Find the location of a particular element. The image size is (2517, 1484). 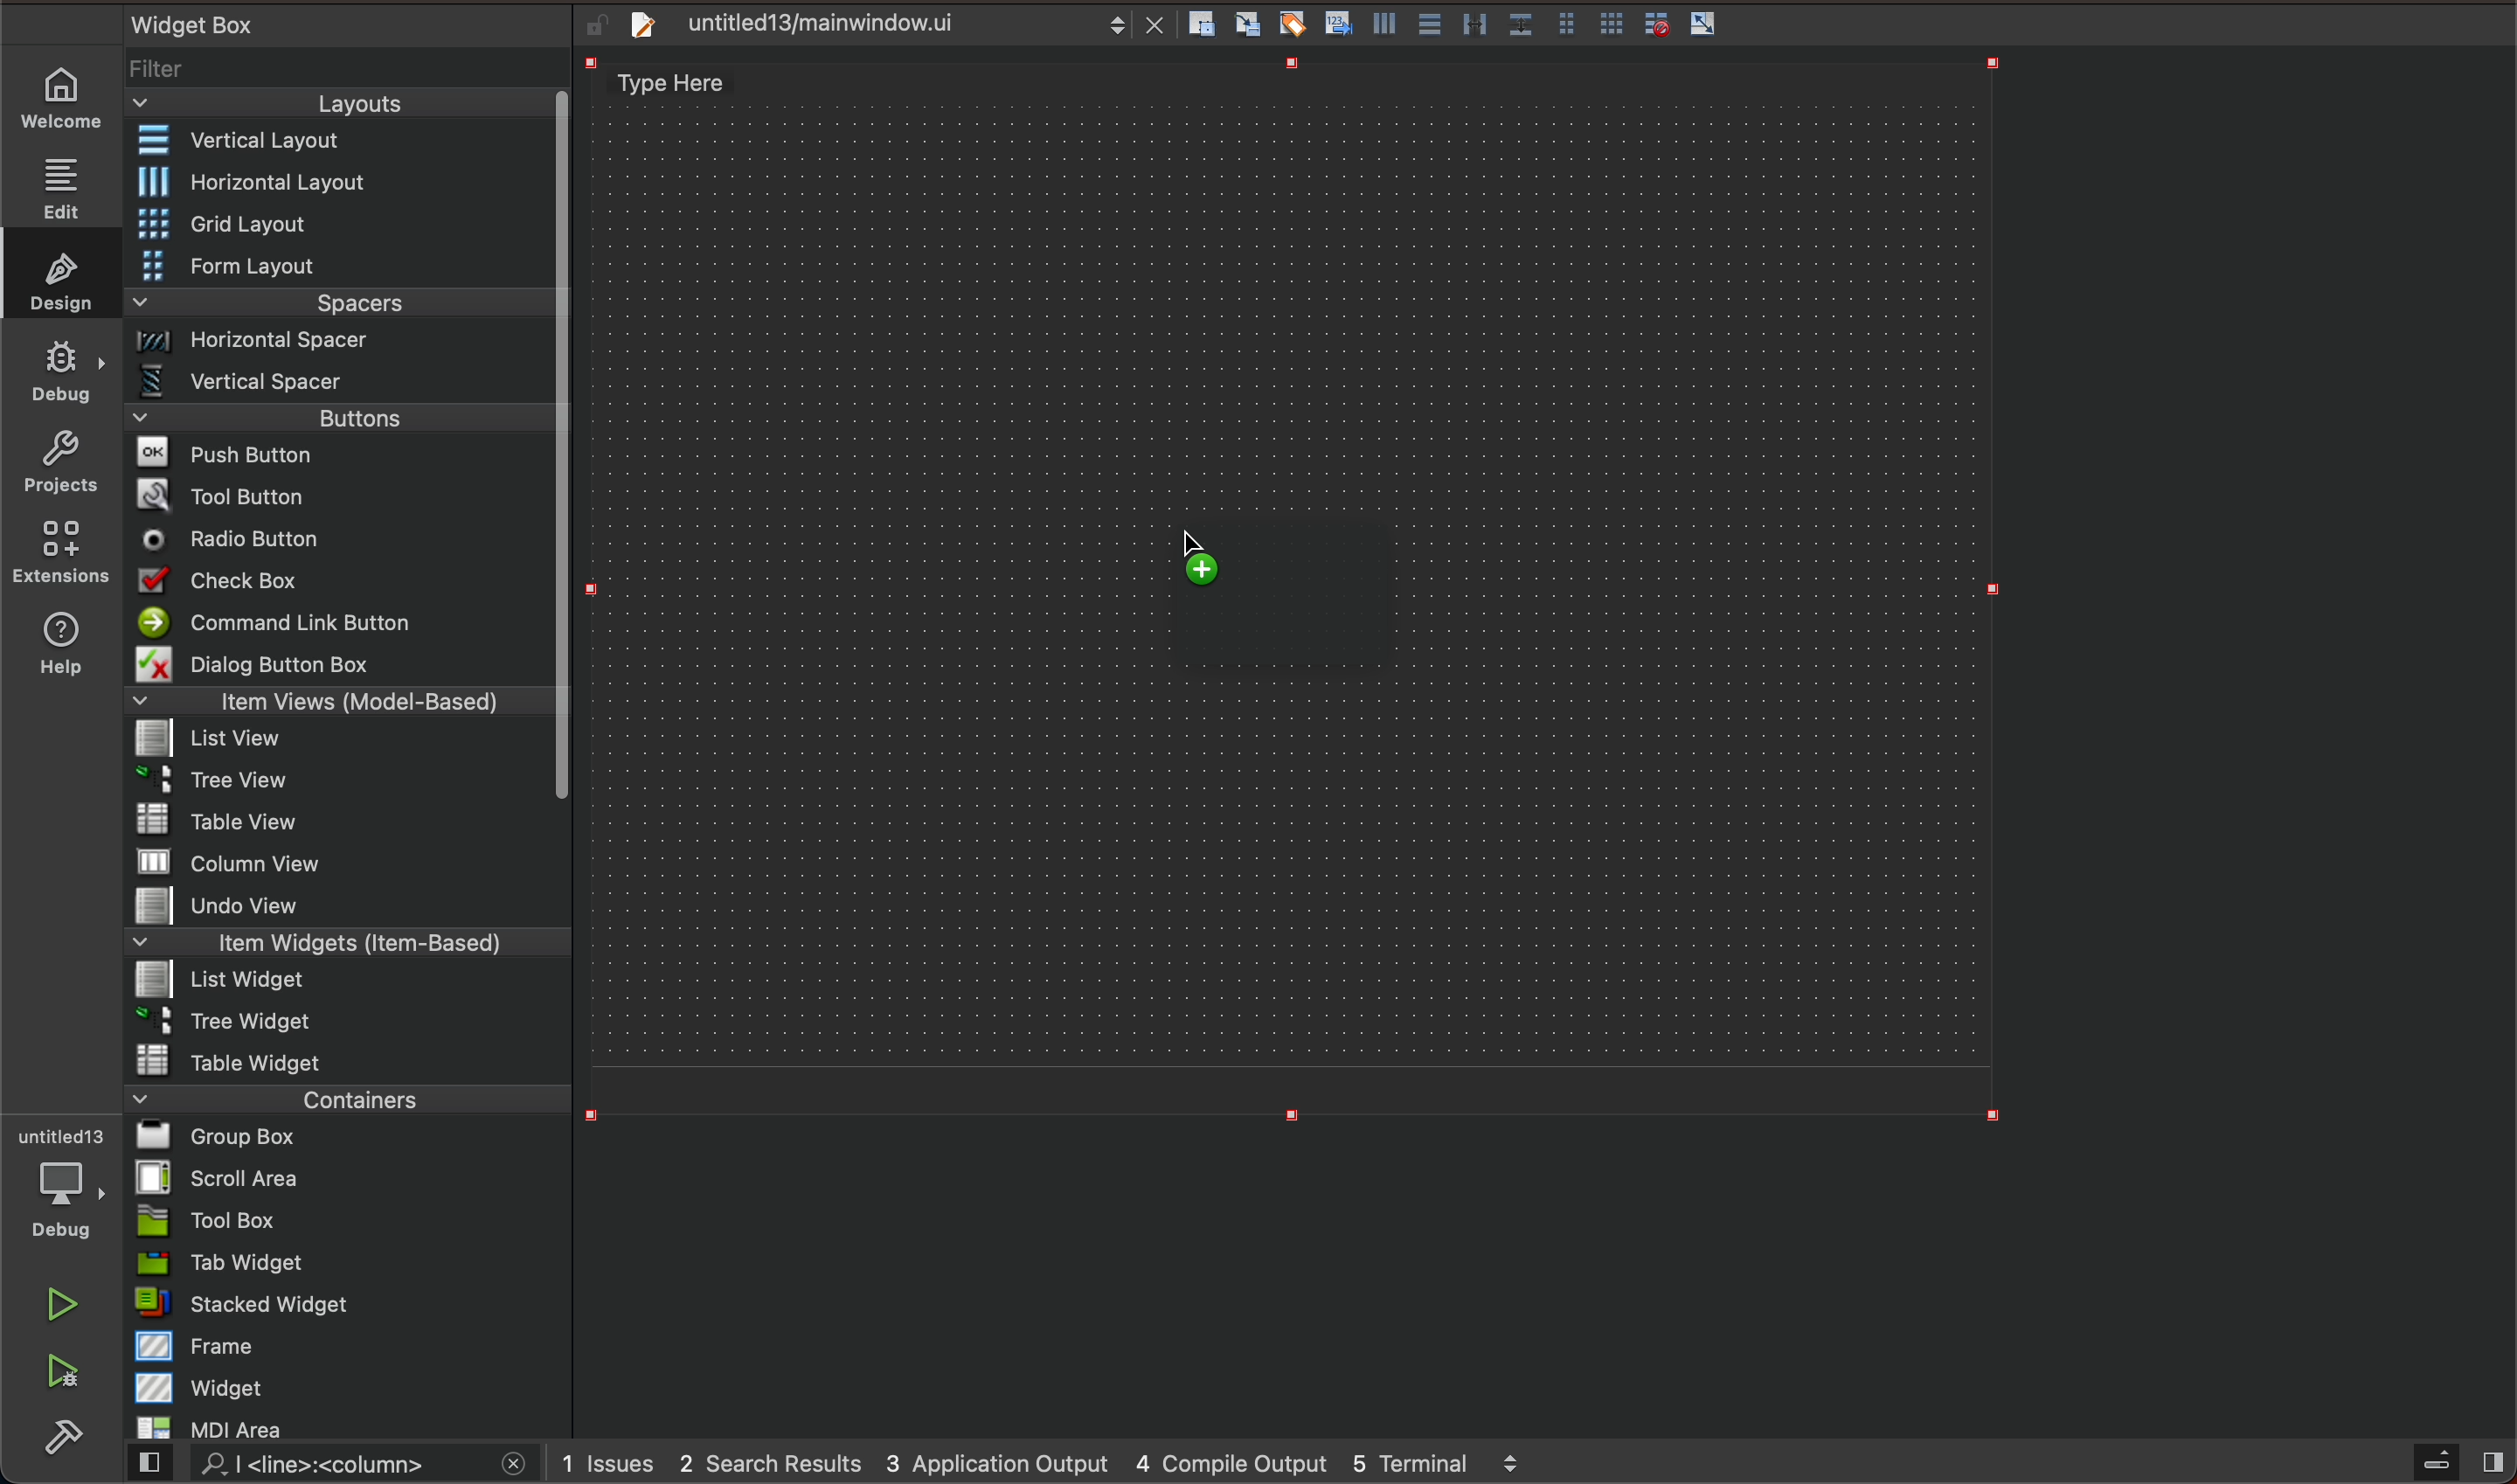

tab widget is located at coordinates (343, 1263).